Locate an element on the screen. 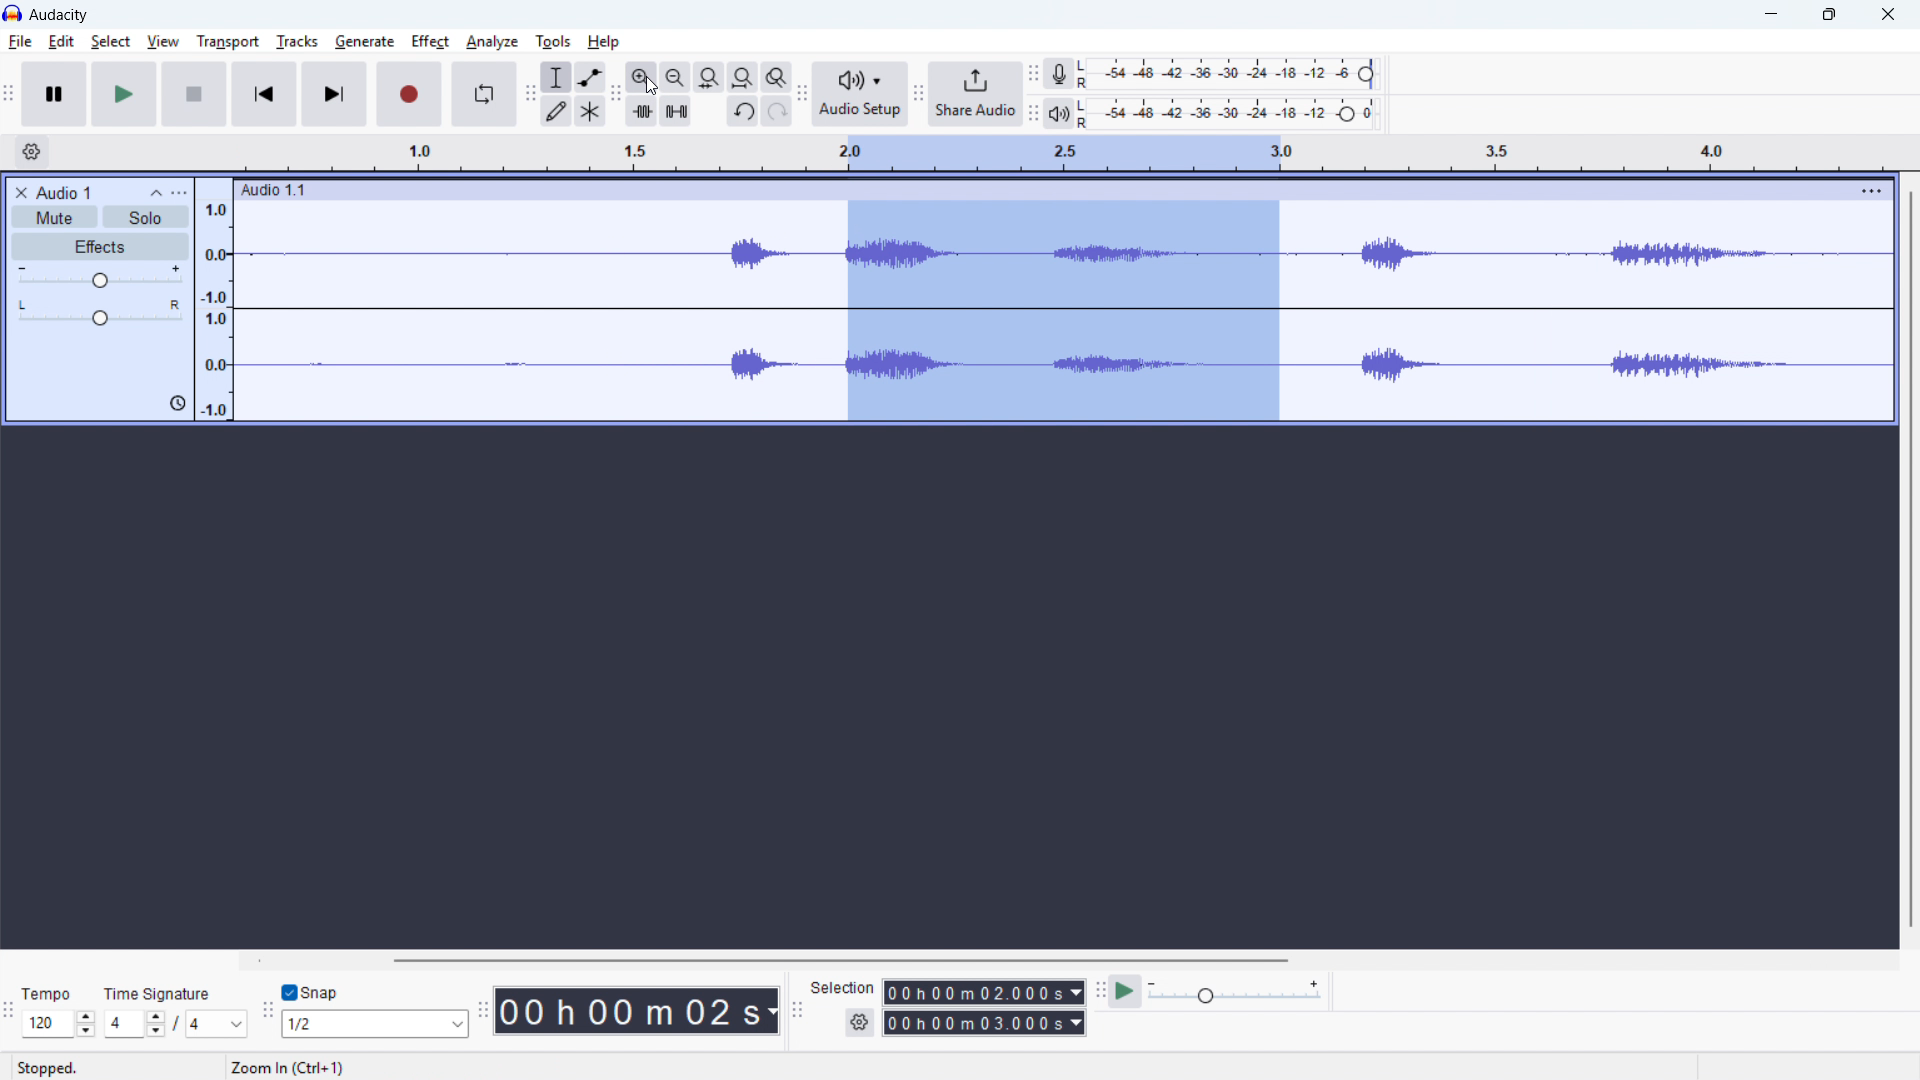 The image size is (1920, 1080). Edit toolbar is located at coordinates (616, 96).